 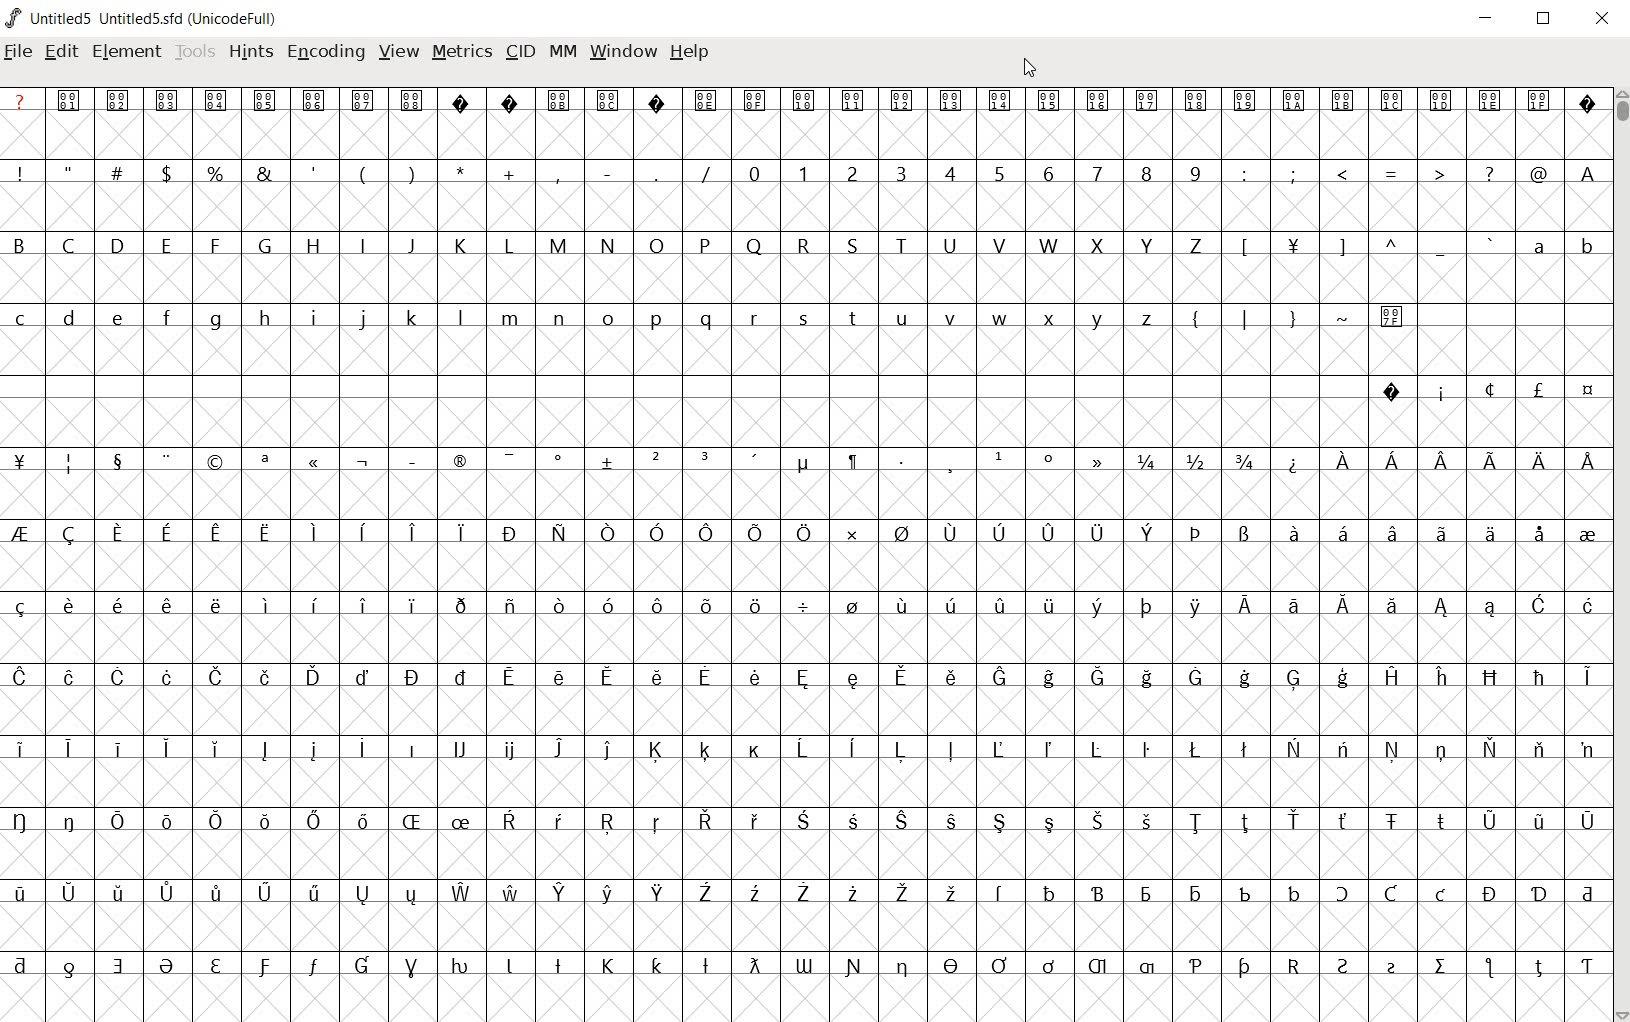 I want to click on Symbol, so click(x=1294, y=820).